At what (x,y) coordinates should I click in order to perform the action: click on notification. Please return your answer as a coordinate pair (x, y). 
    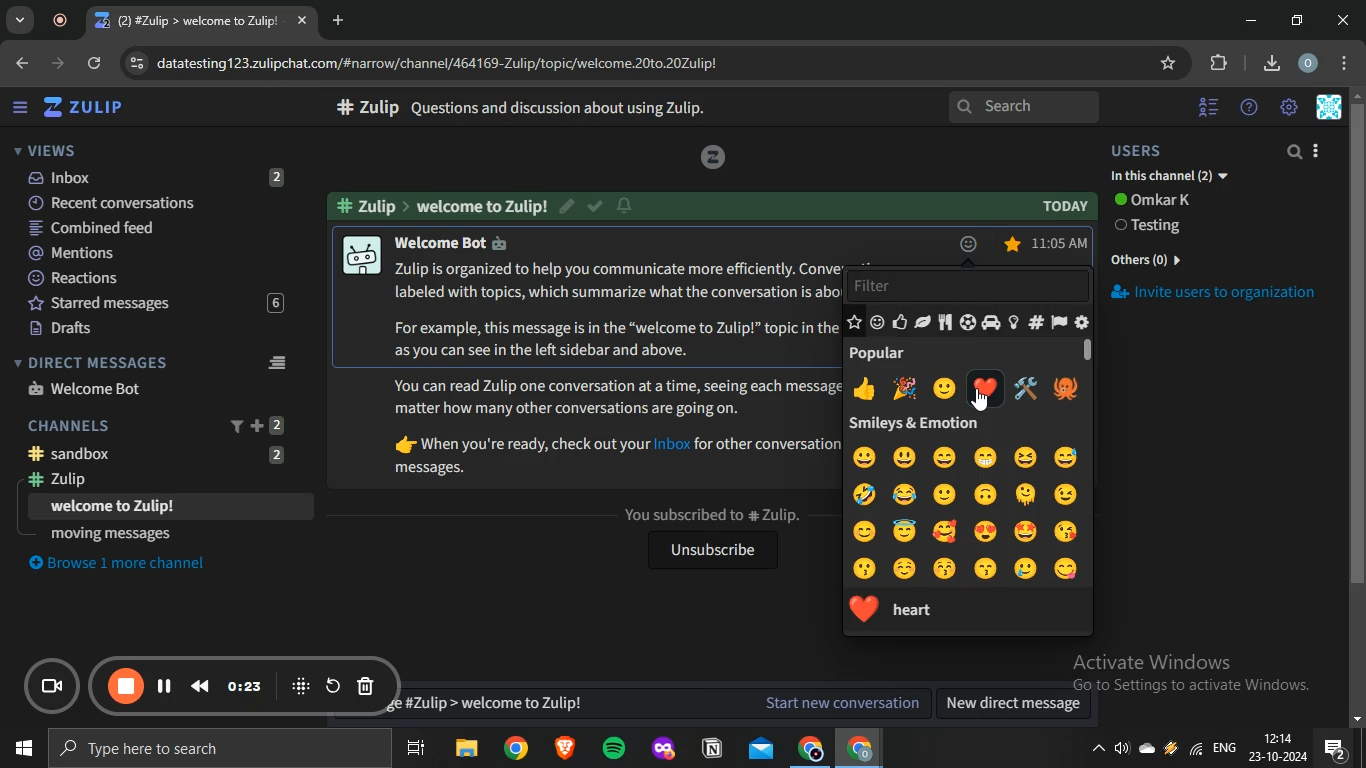
    Looking at the image, I should click on (625, 205).